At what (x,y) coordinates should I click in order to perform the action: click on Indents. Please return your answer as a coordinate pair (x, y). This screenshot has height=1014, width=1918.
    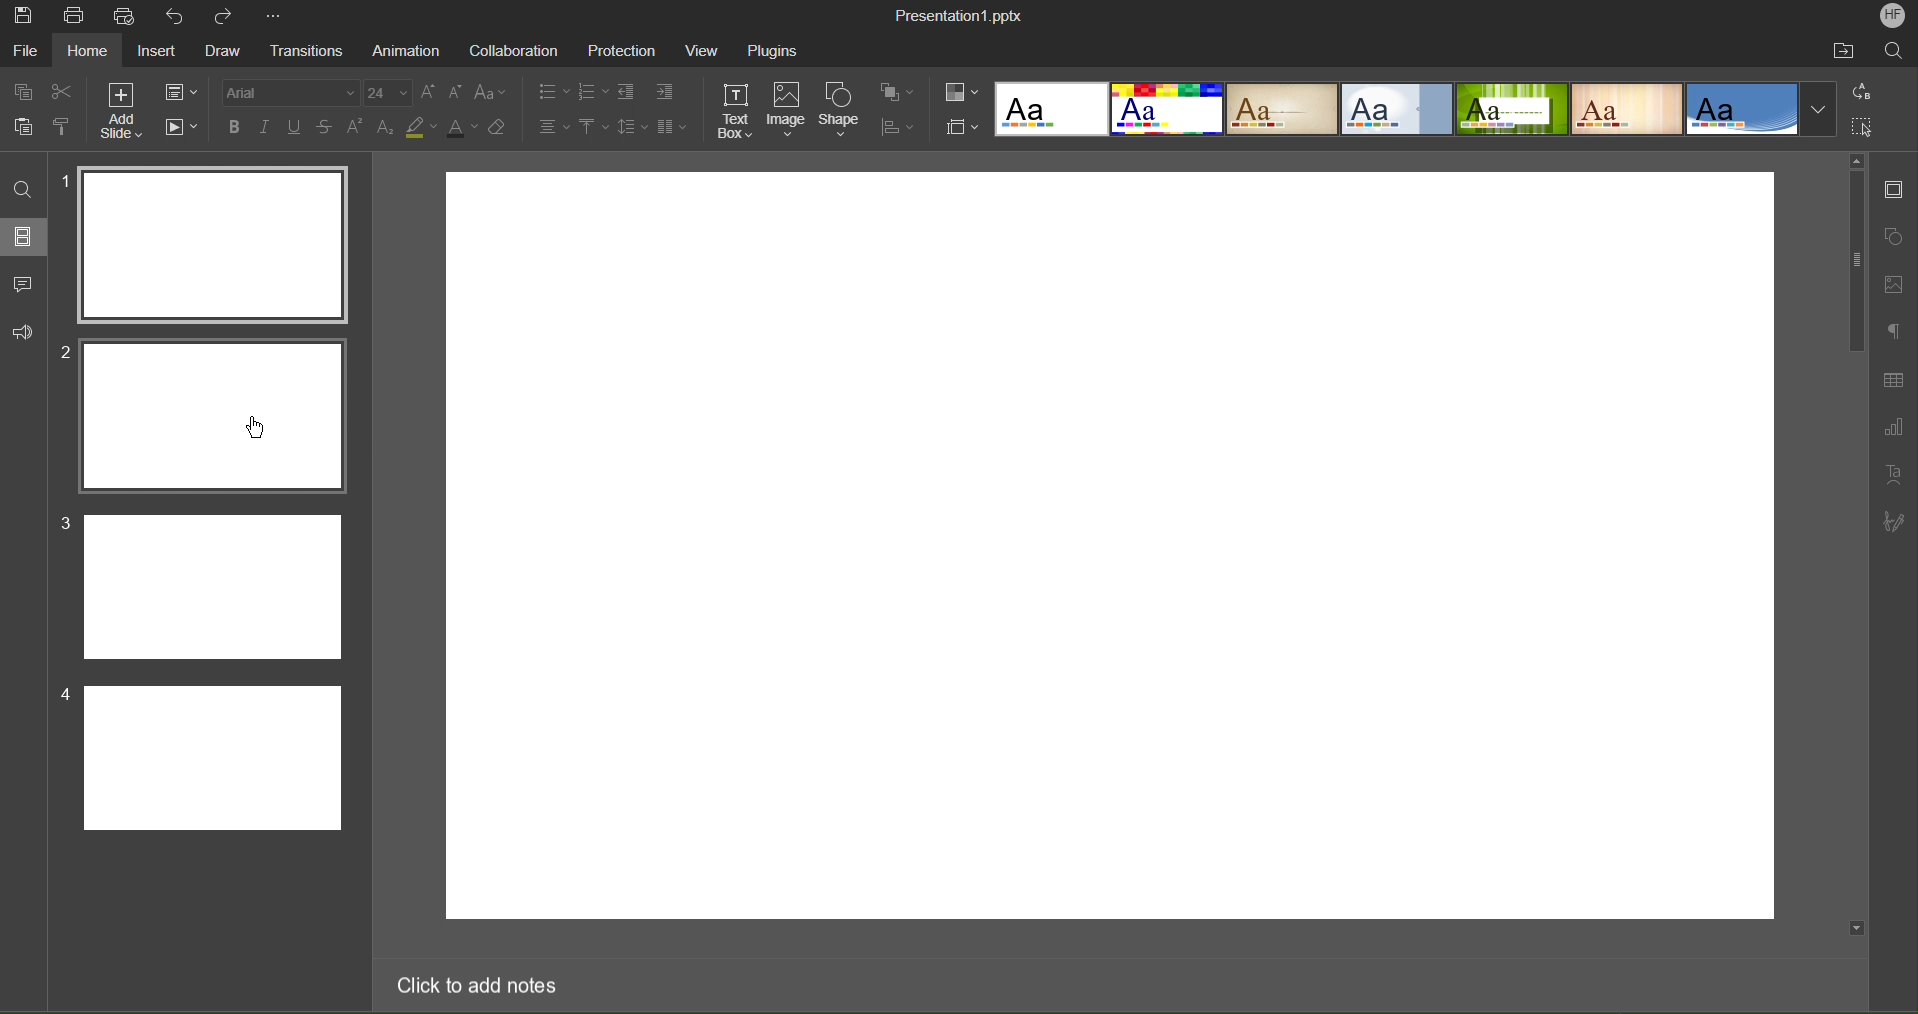
    Looking at the image, I should click on (651, 90).